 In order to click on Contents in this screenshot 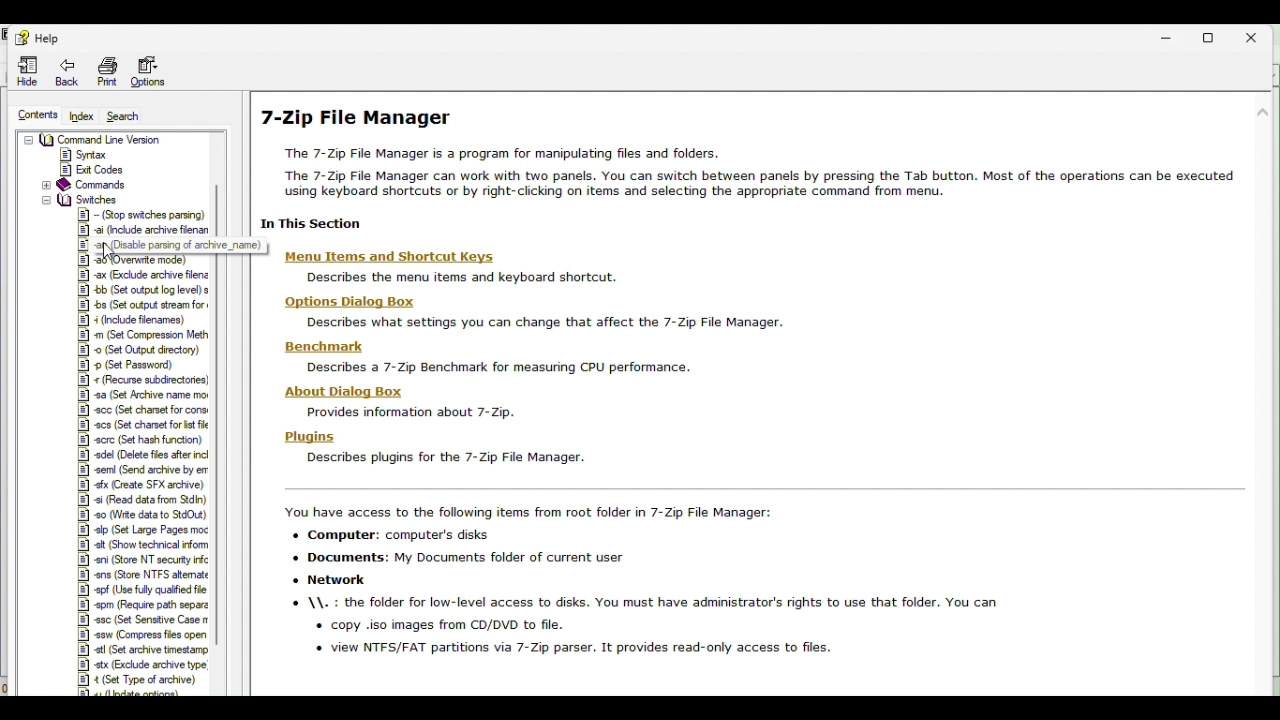, I will do `click(35, 112)`.